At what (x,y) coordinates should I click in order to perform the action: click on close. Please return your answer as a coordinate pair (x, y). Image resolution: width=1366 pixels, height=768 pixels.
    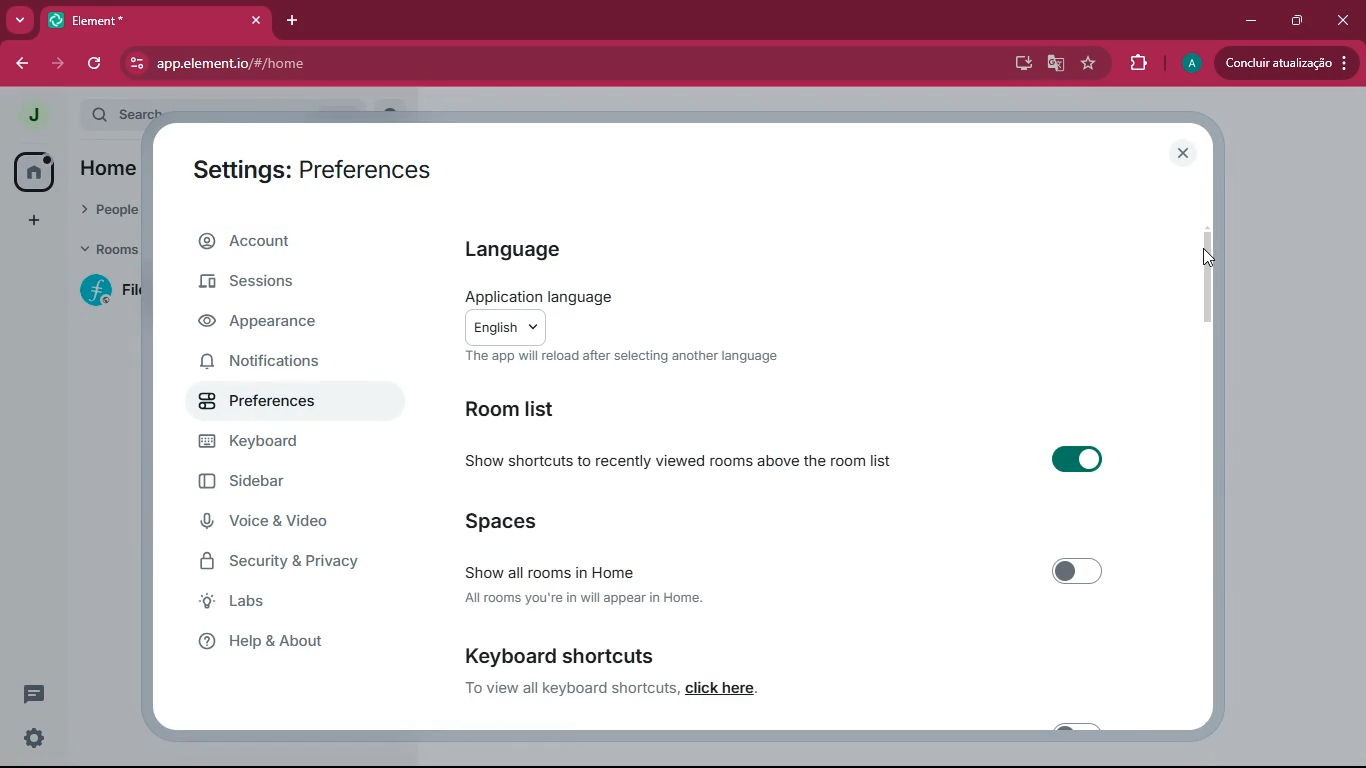
    Looking at the image, I should click on (1184, 154).